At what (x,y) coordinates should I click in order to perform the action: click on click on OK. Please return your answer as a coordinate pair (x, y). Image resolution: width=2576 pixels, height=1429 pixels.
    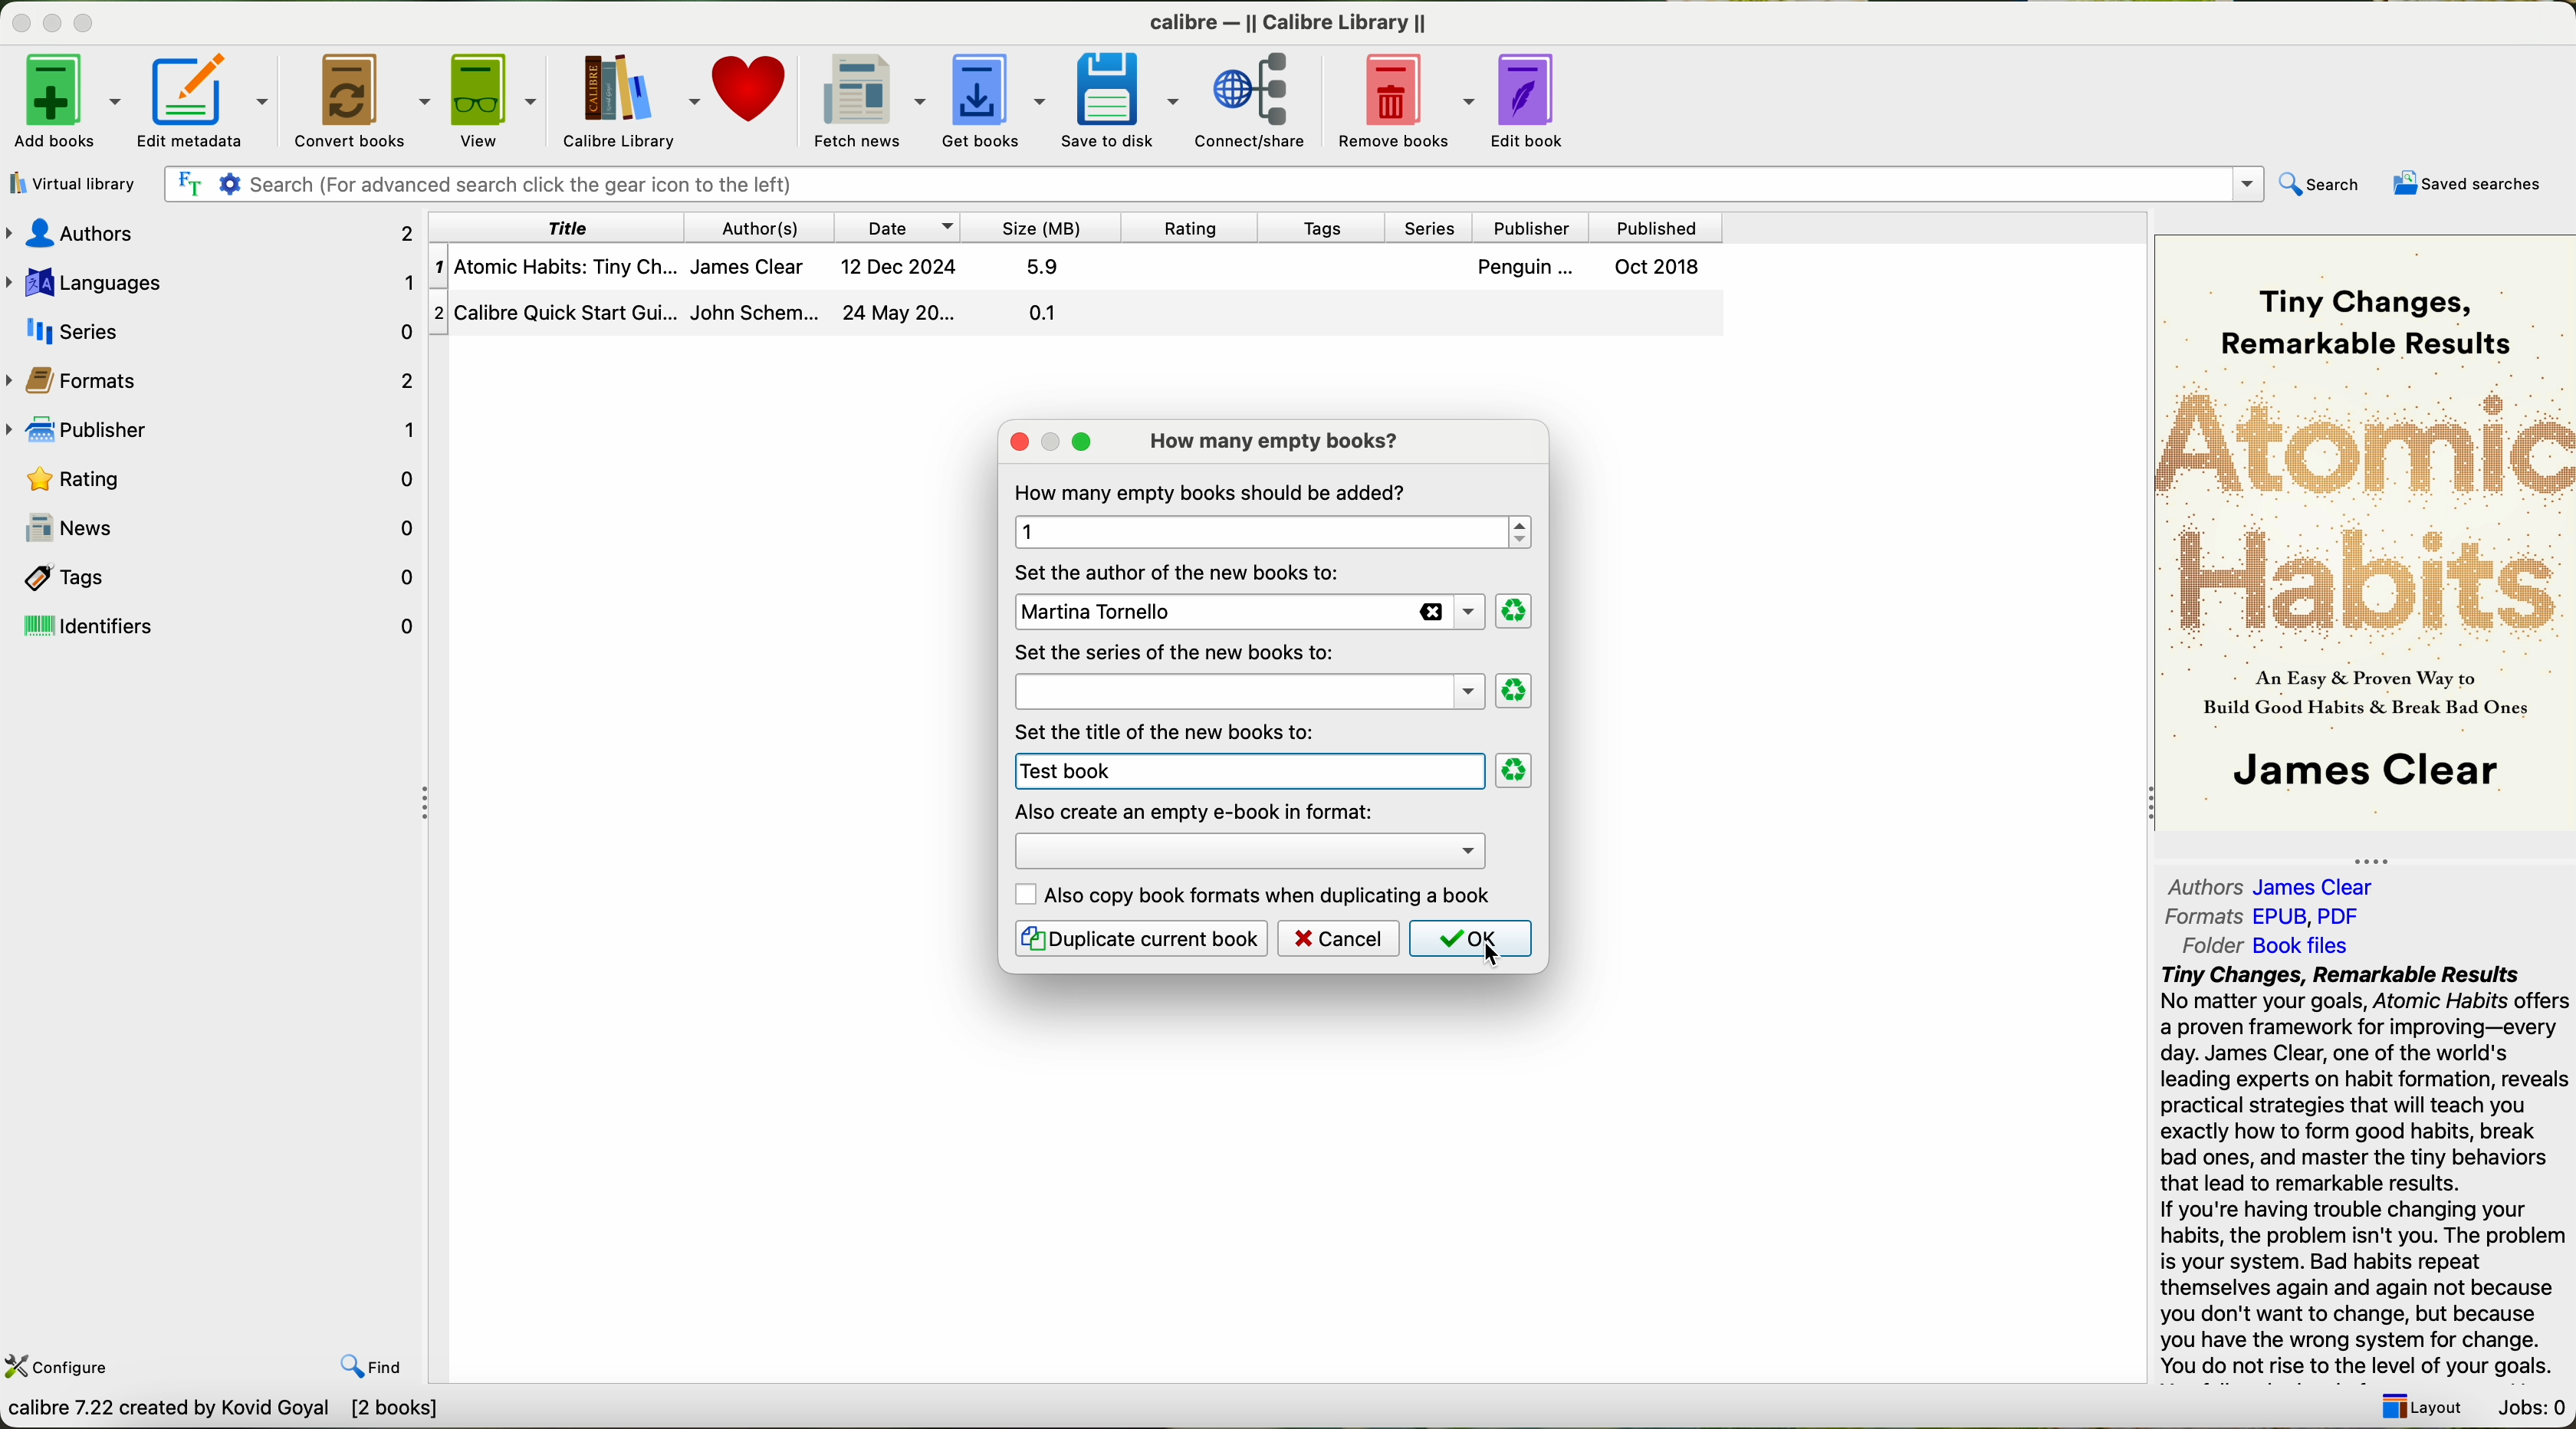
    Looking at the image, I should click on (1476, 945).